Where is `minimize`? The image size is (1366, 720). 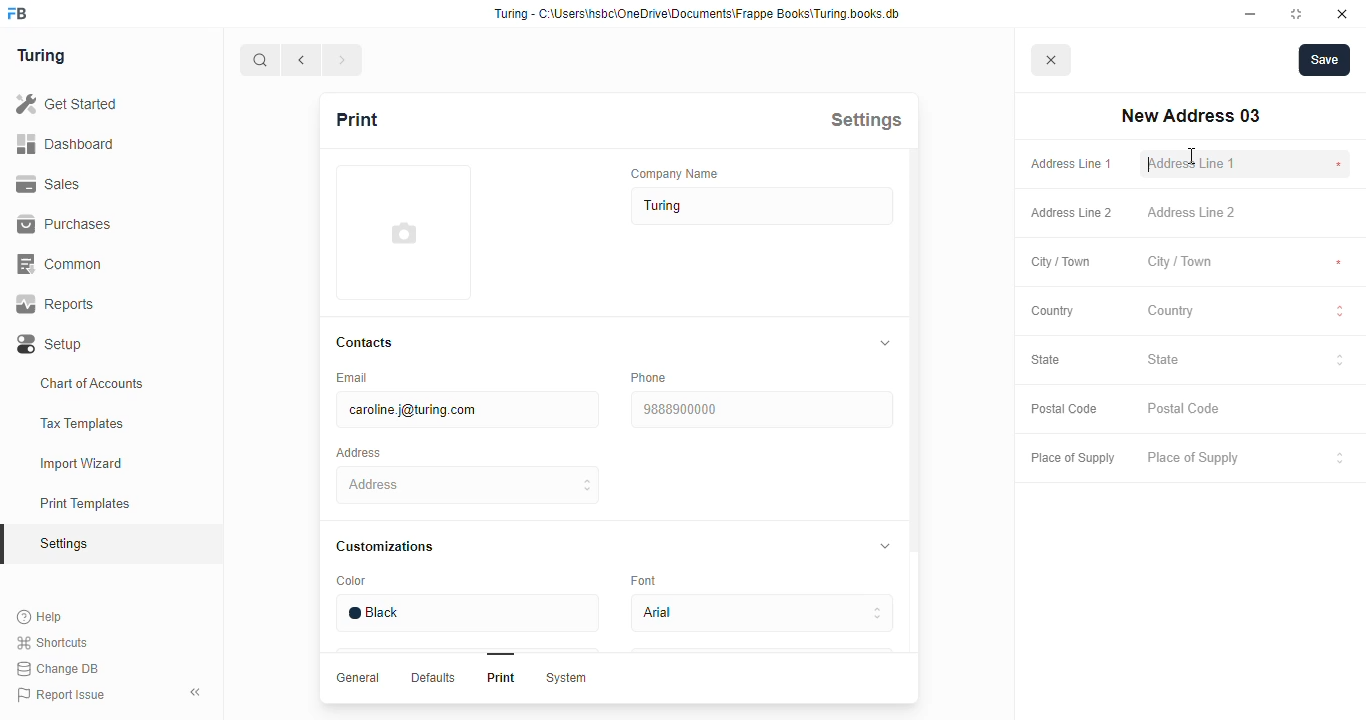
minimize is located at coordinates (1251, 14).